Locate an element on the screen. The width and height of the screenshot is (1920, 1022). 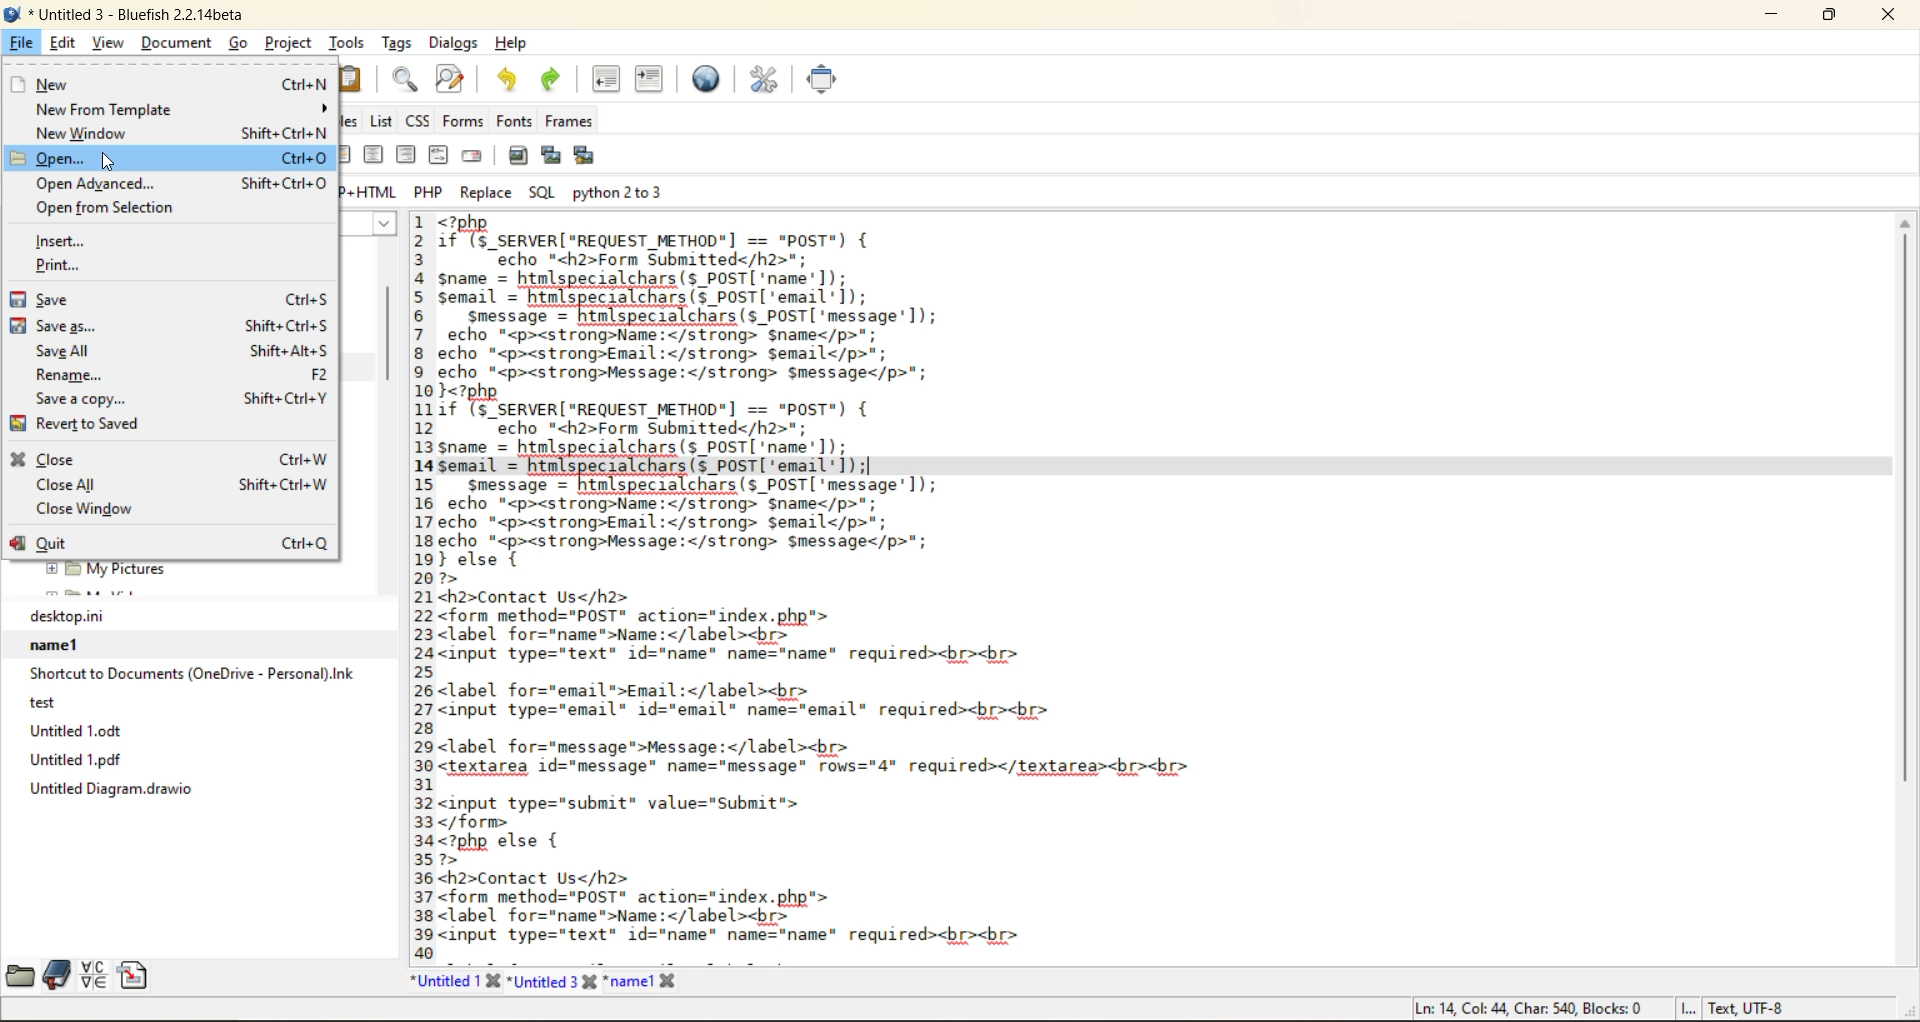
insert image is located at coordinates (521, 156).